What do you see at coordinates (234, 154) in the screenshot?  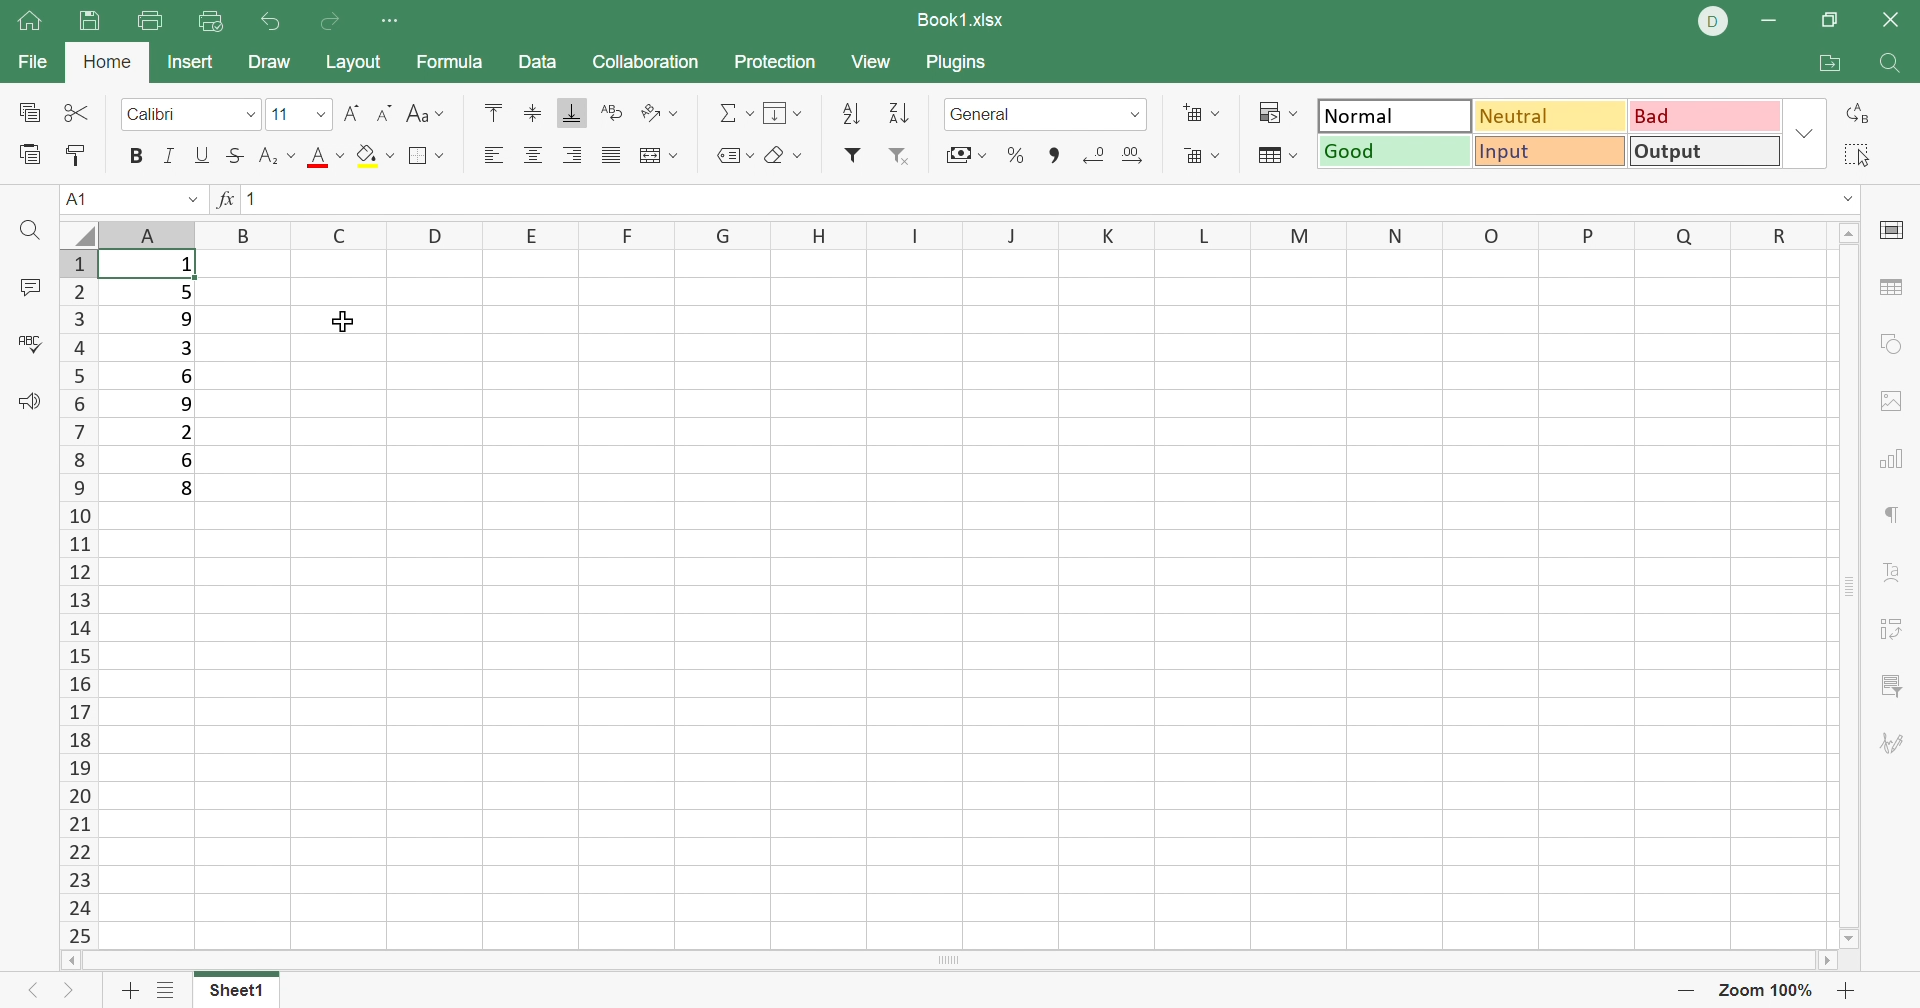 I see `Strikethrough` at bounding box center [234, 154].